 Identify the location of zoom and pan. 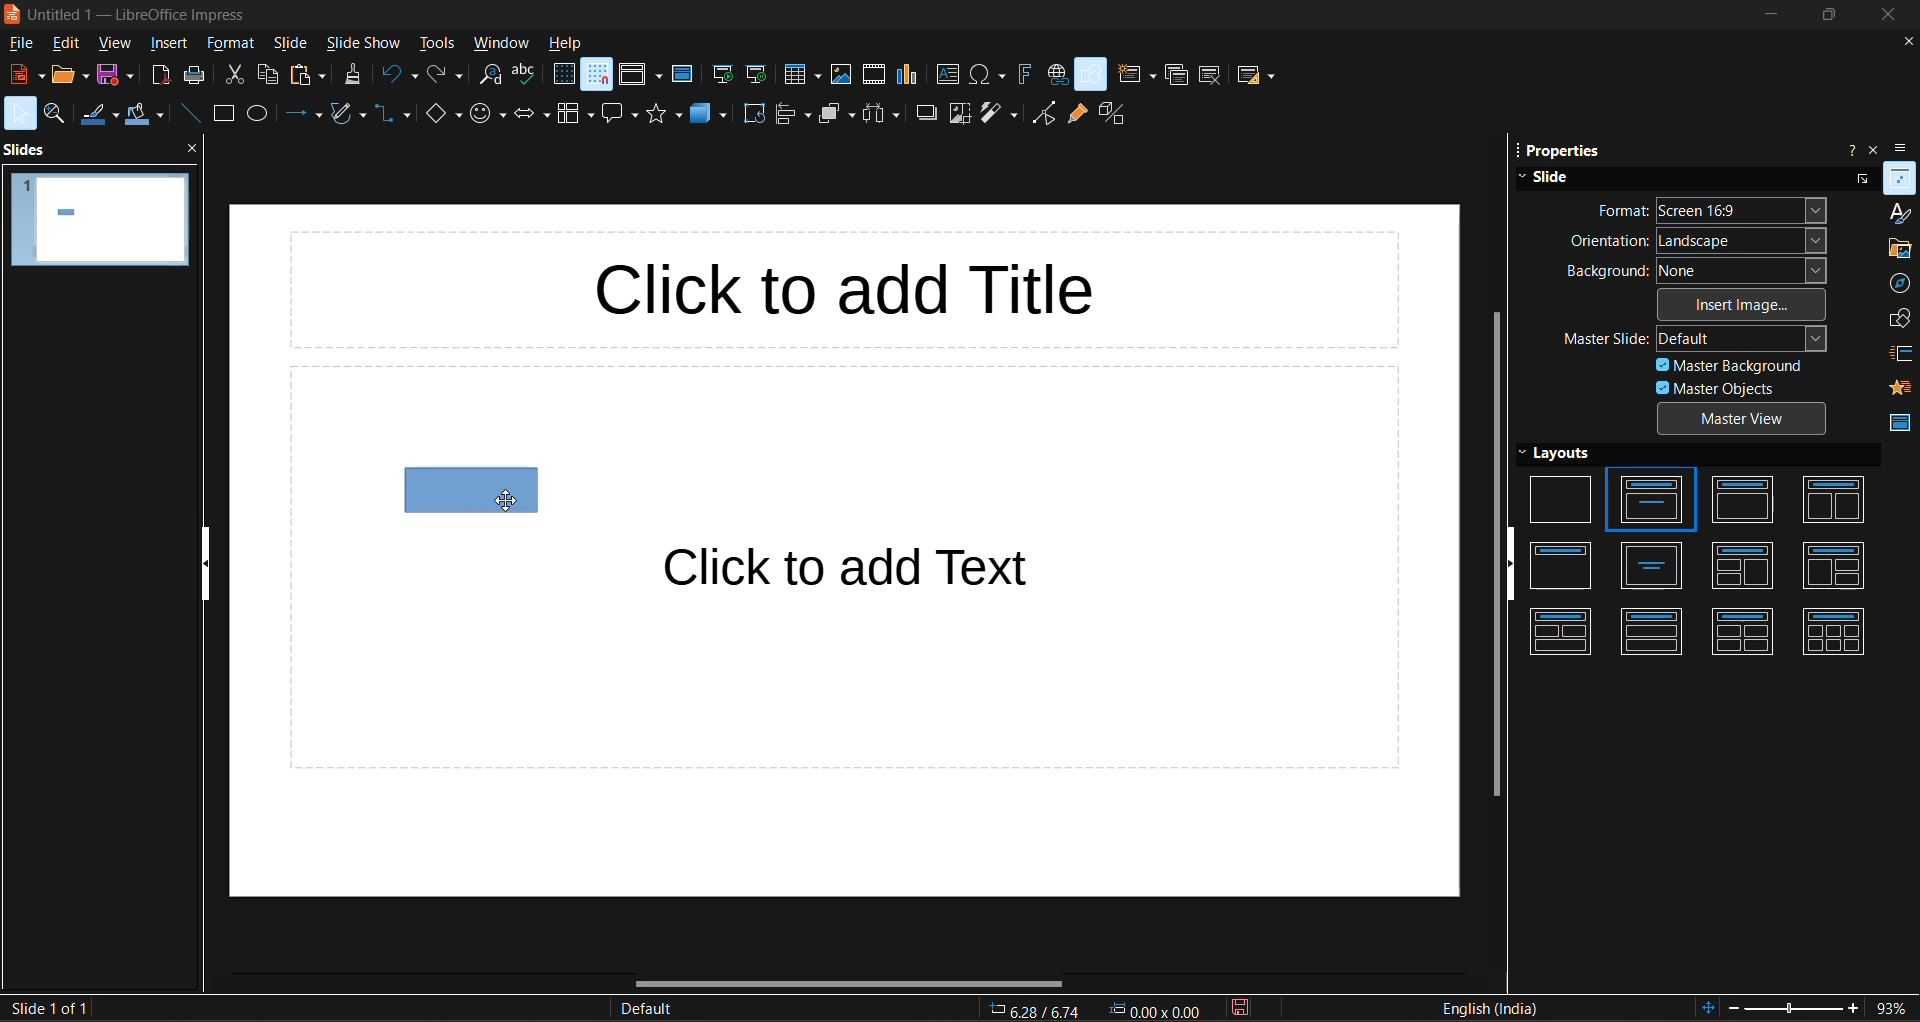
(56, 114).